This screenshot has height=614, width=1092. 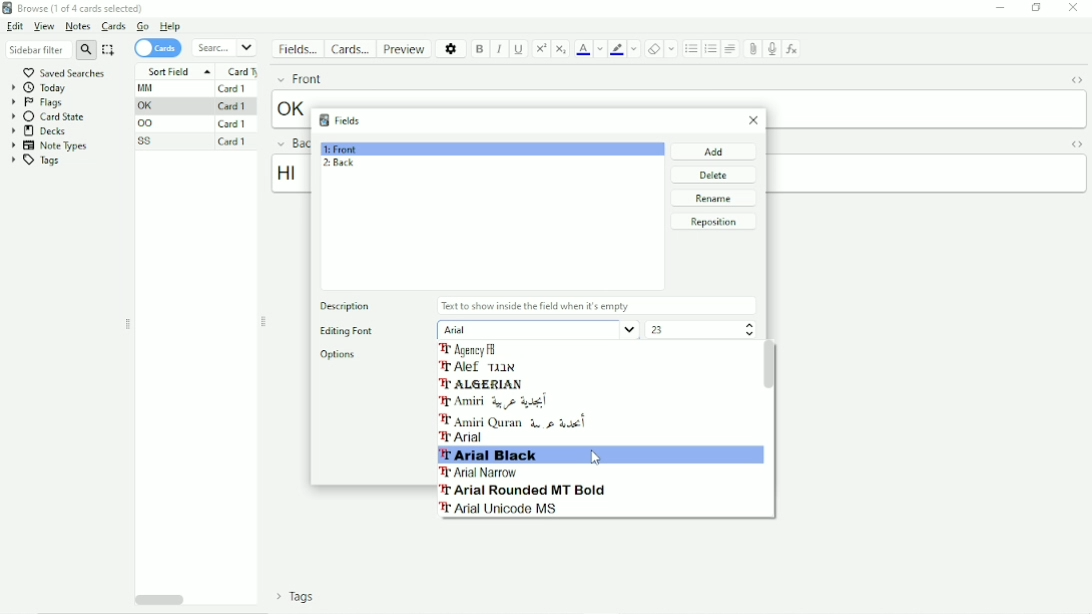 What do you see at coordinates (48, 146) in the screenshot?
I see `Note Types` at bounding box center [48, 146].